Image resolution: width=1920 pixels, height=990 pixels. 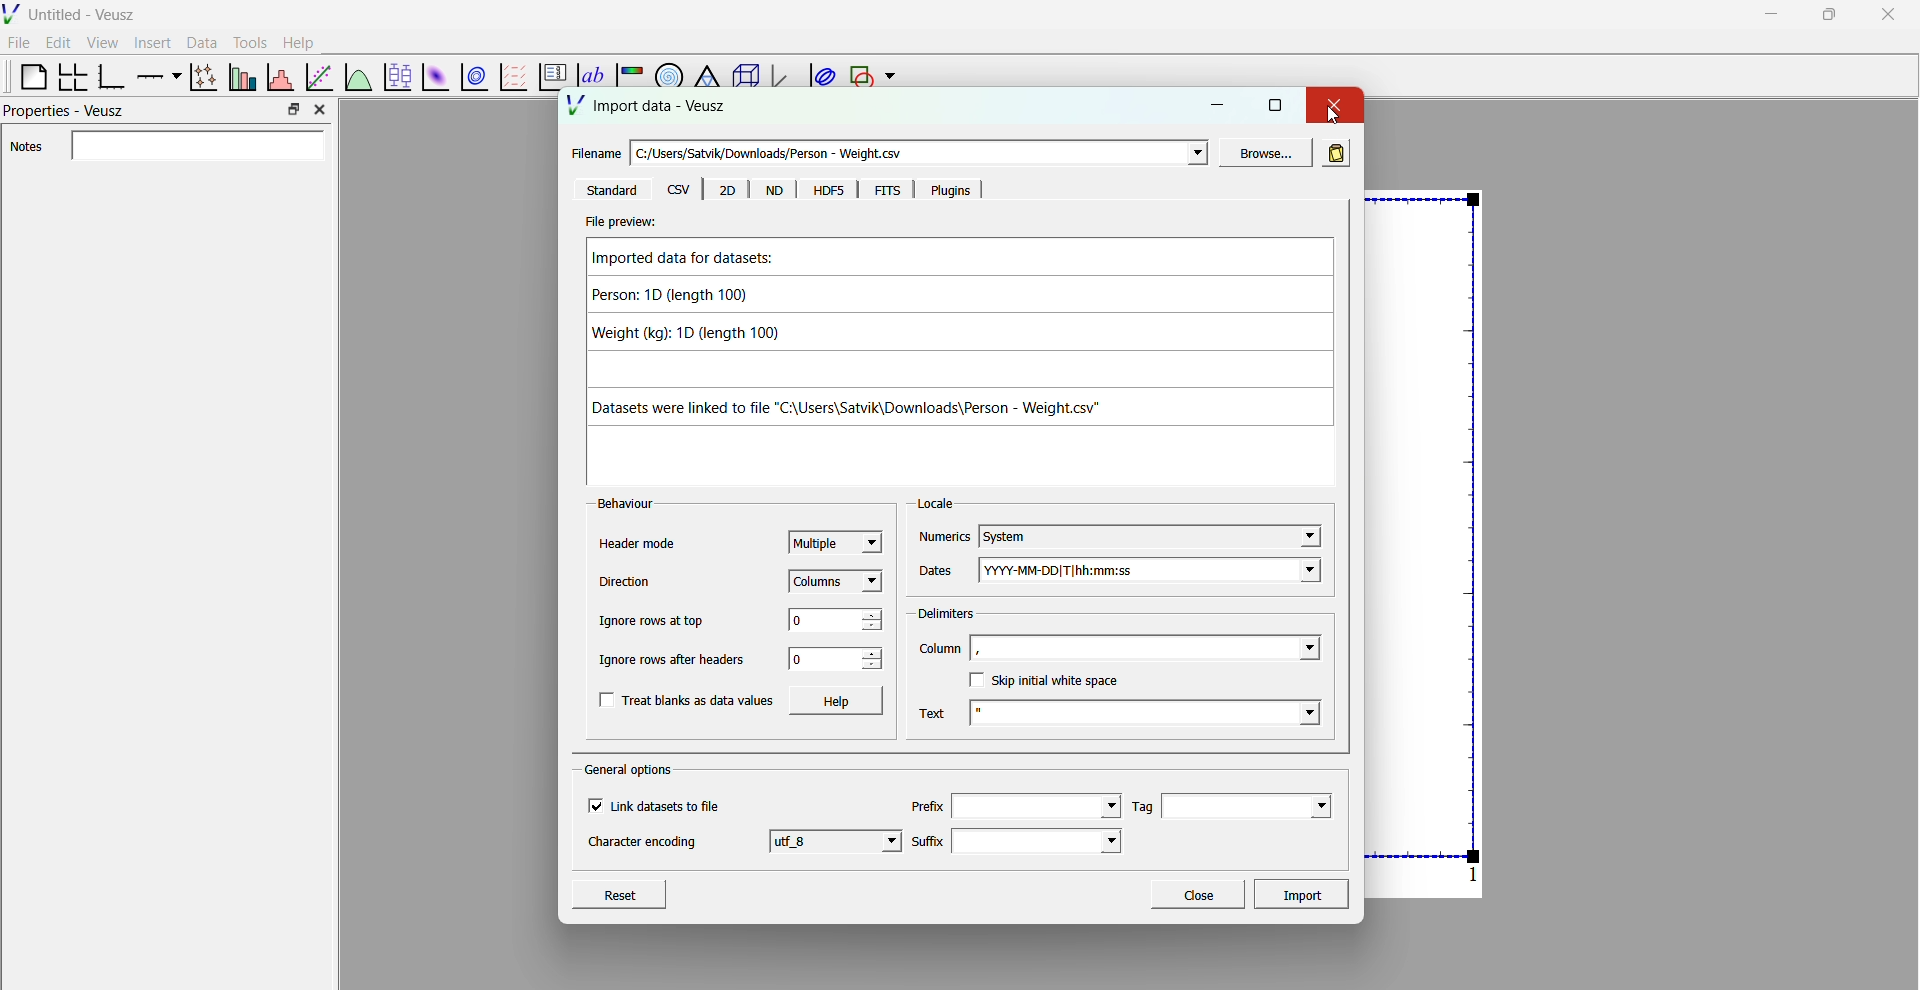 I want to click on Read in data from clipboard, so click(x=1339, y=150).